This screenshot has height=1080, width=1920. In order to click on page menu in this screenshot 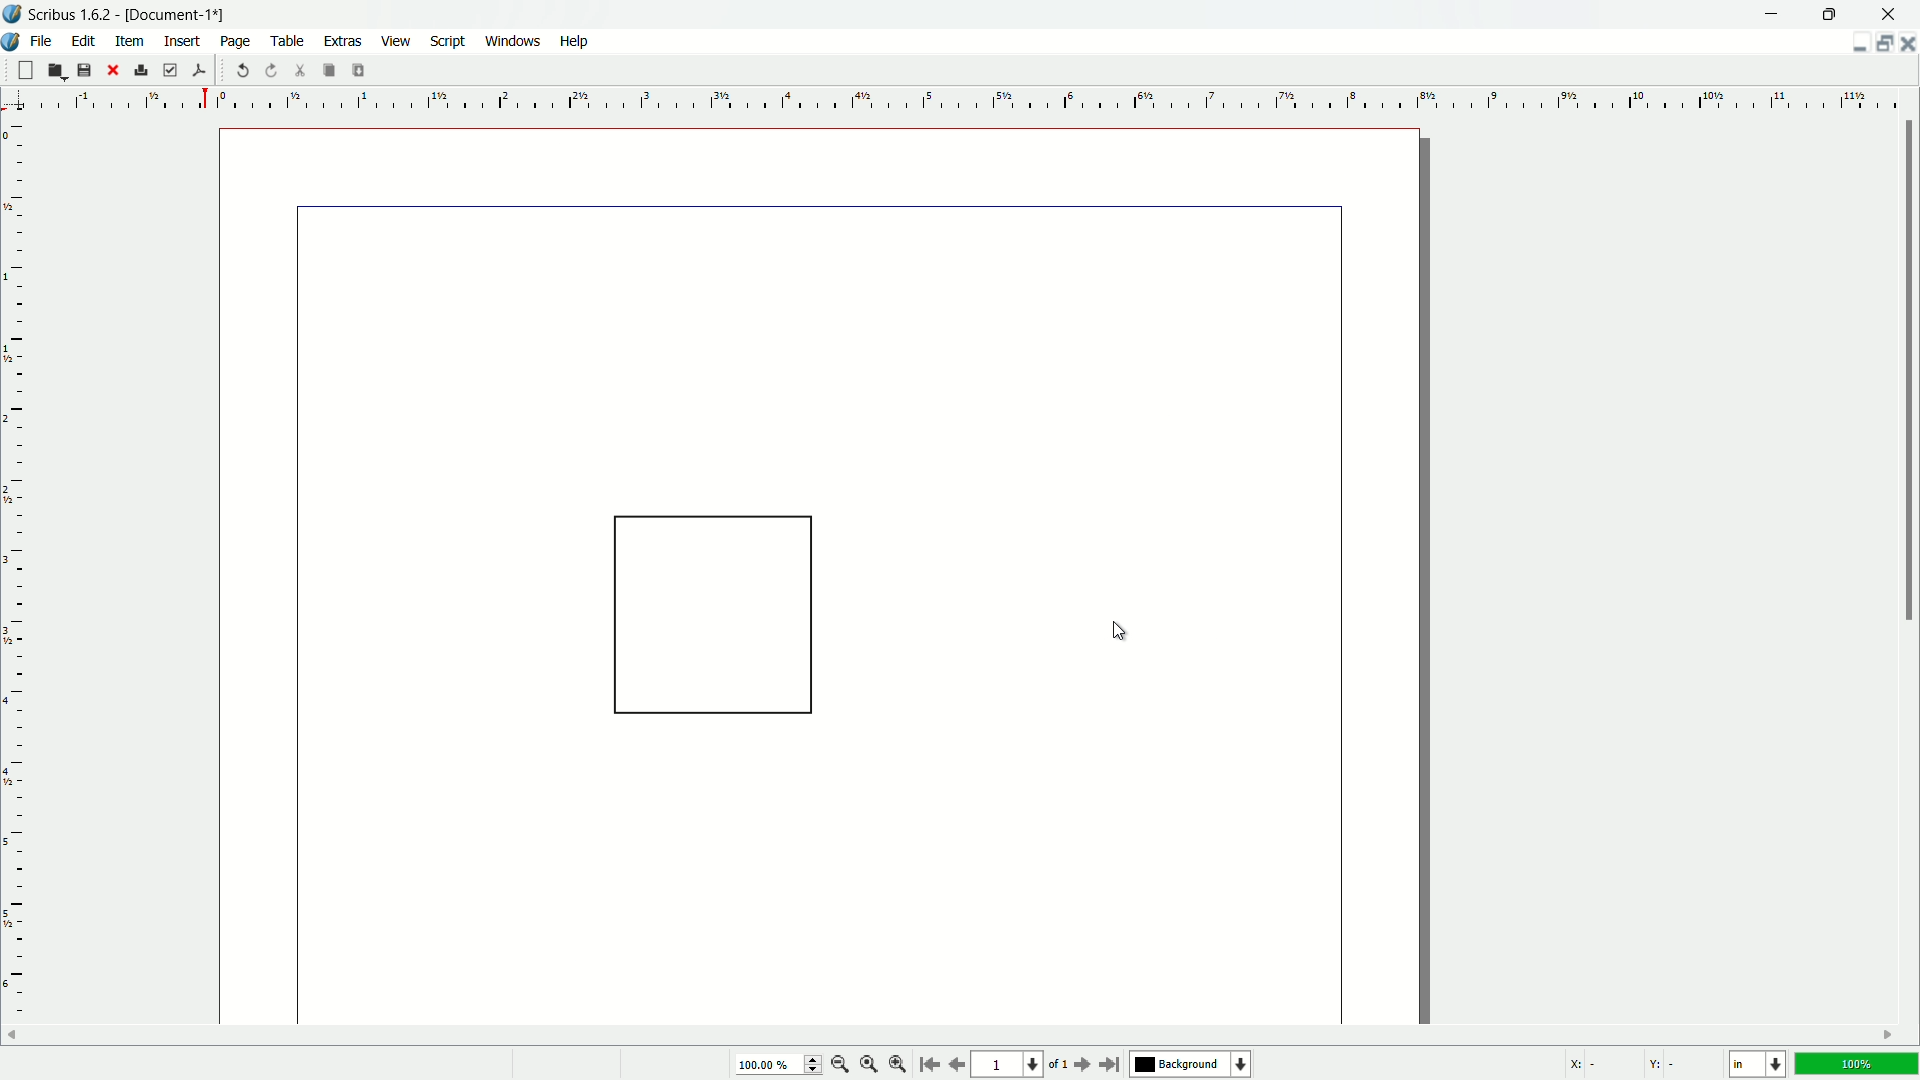, I will do `click(236, 42)`.